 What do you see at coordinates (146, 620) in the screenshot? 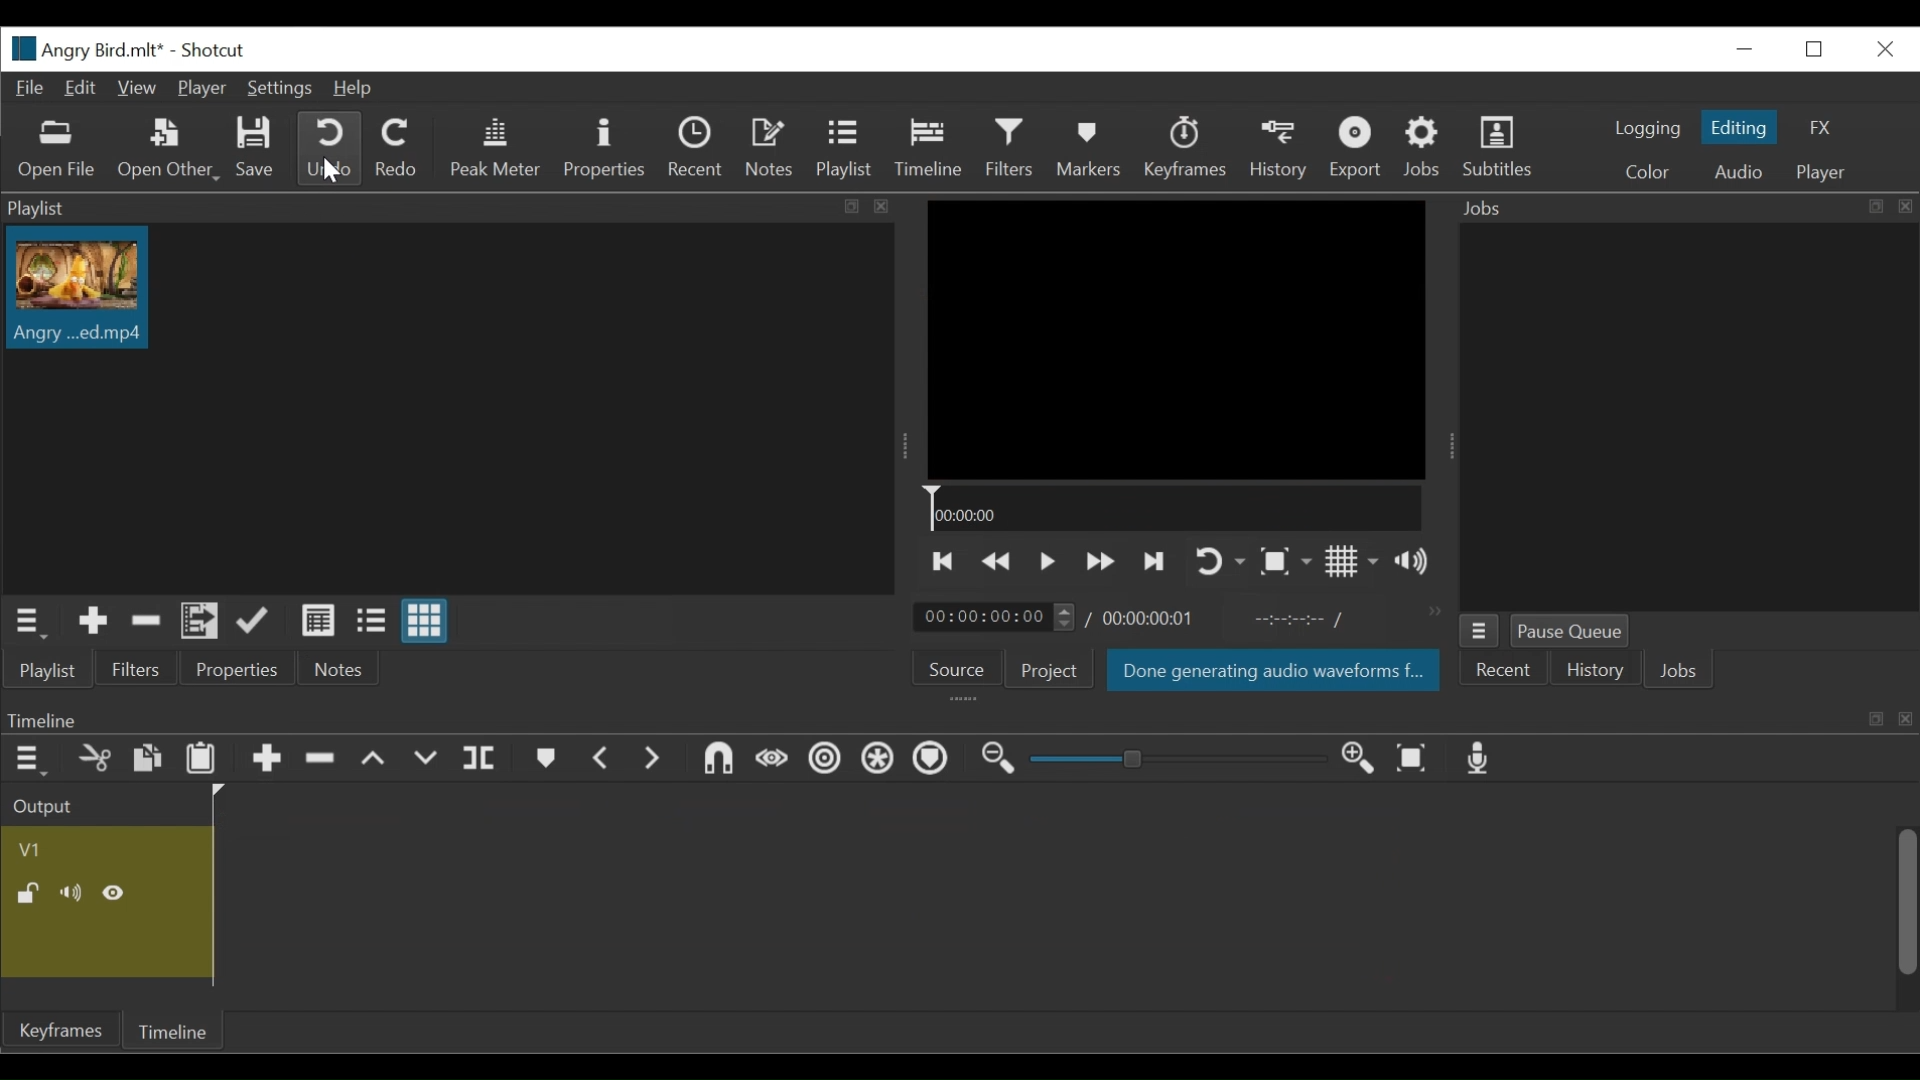
I see `Remove cut` at bounding box center [146, 620].